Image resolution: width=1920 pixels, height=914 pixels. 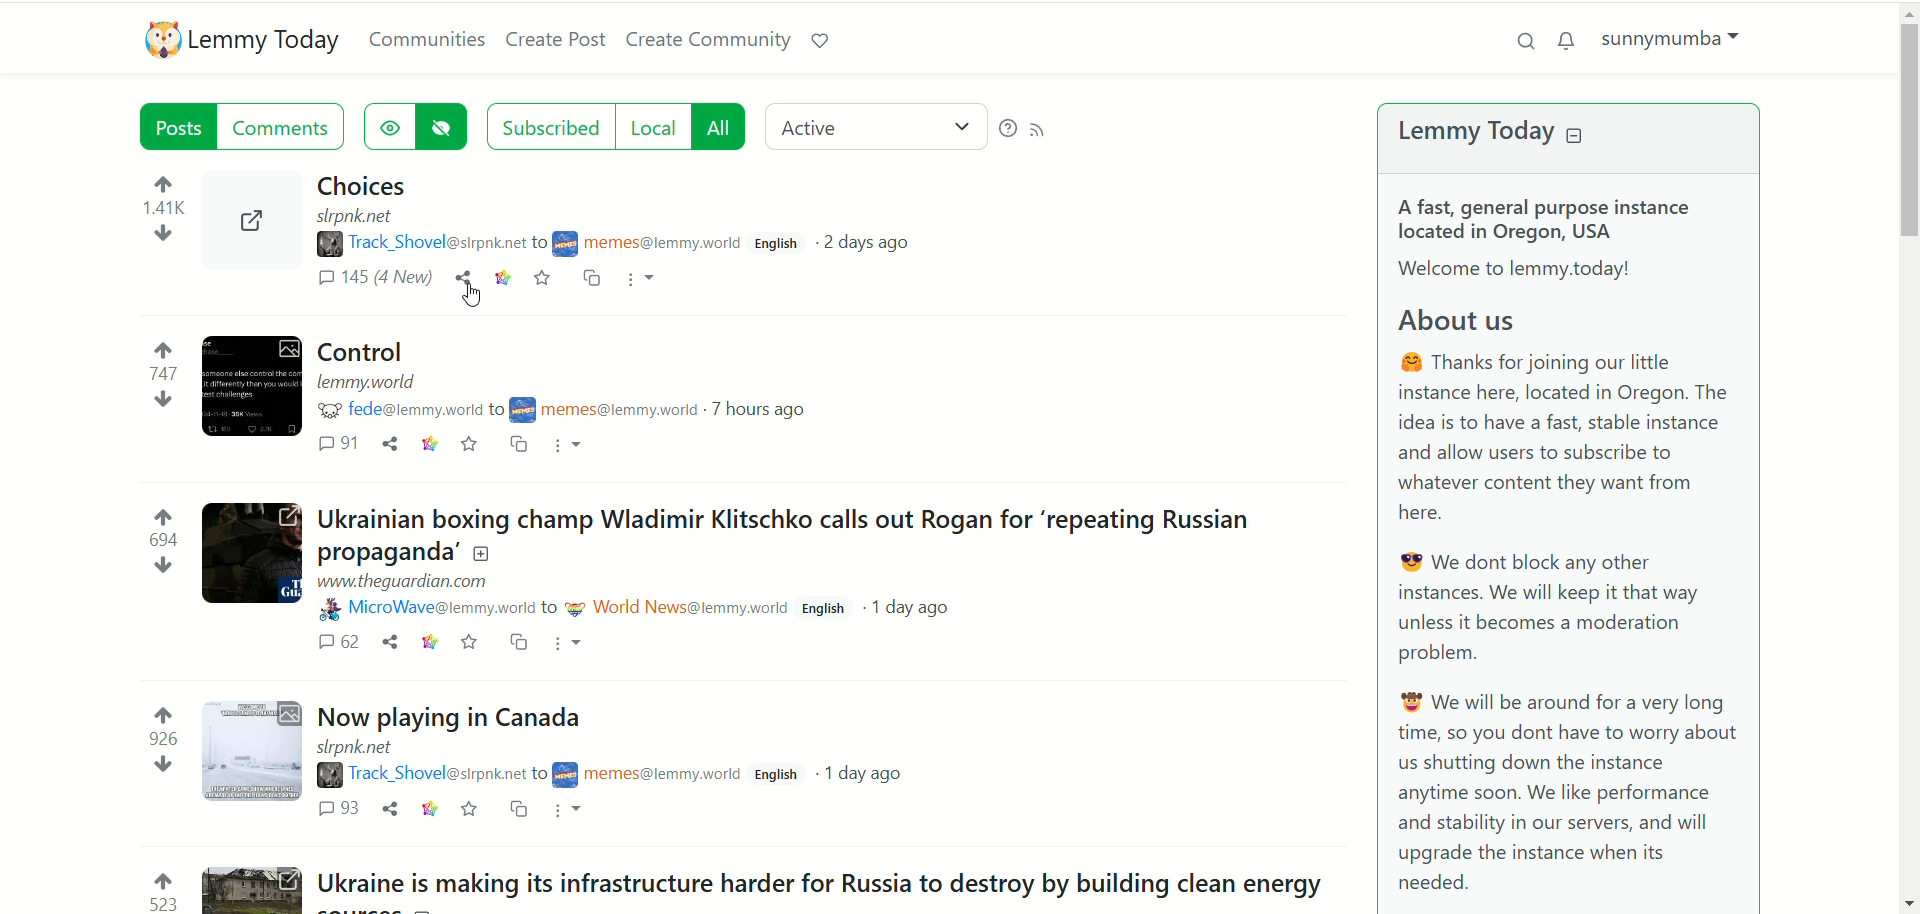 What do you see at coordinates (156, 890) in the screenshot?
I see `votes up and down` at bounding box center [156, 890].